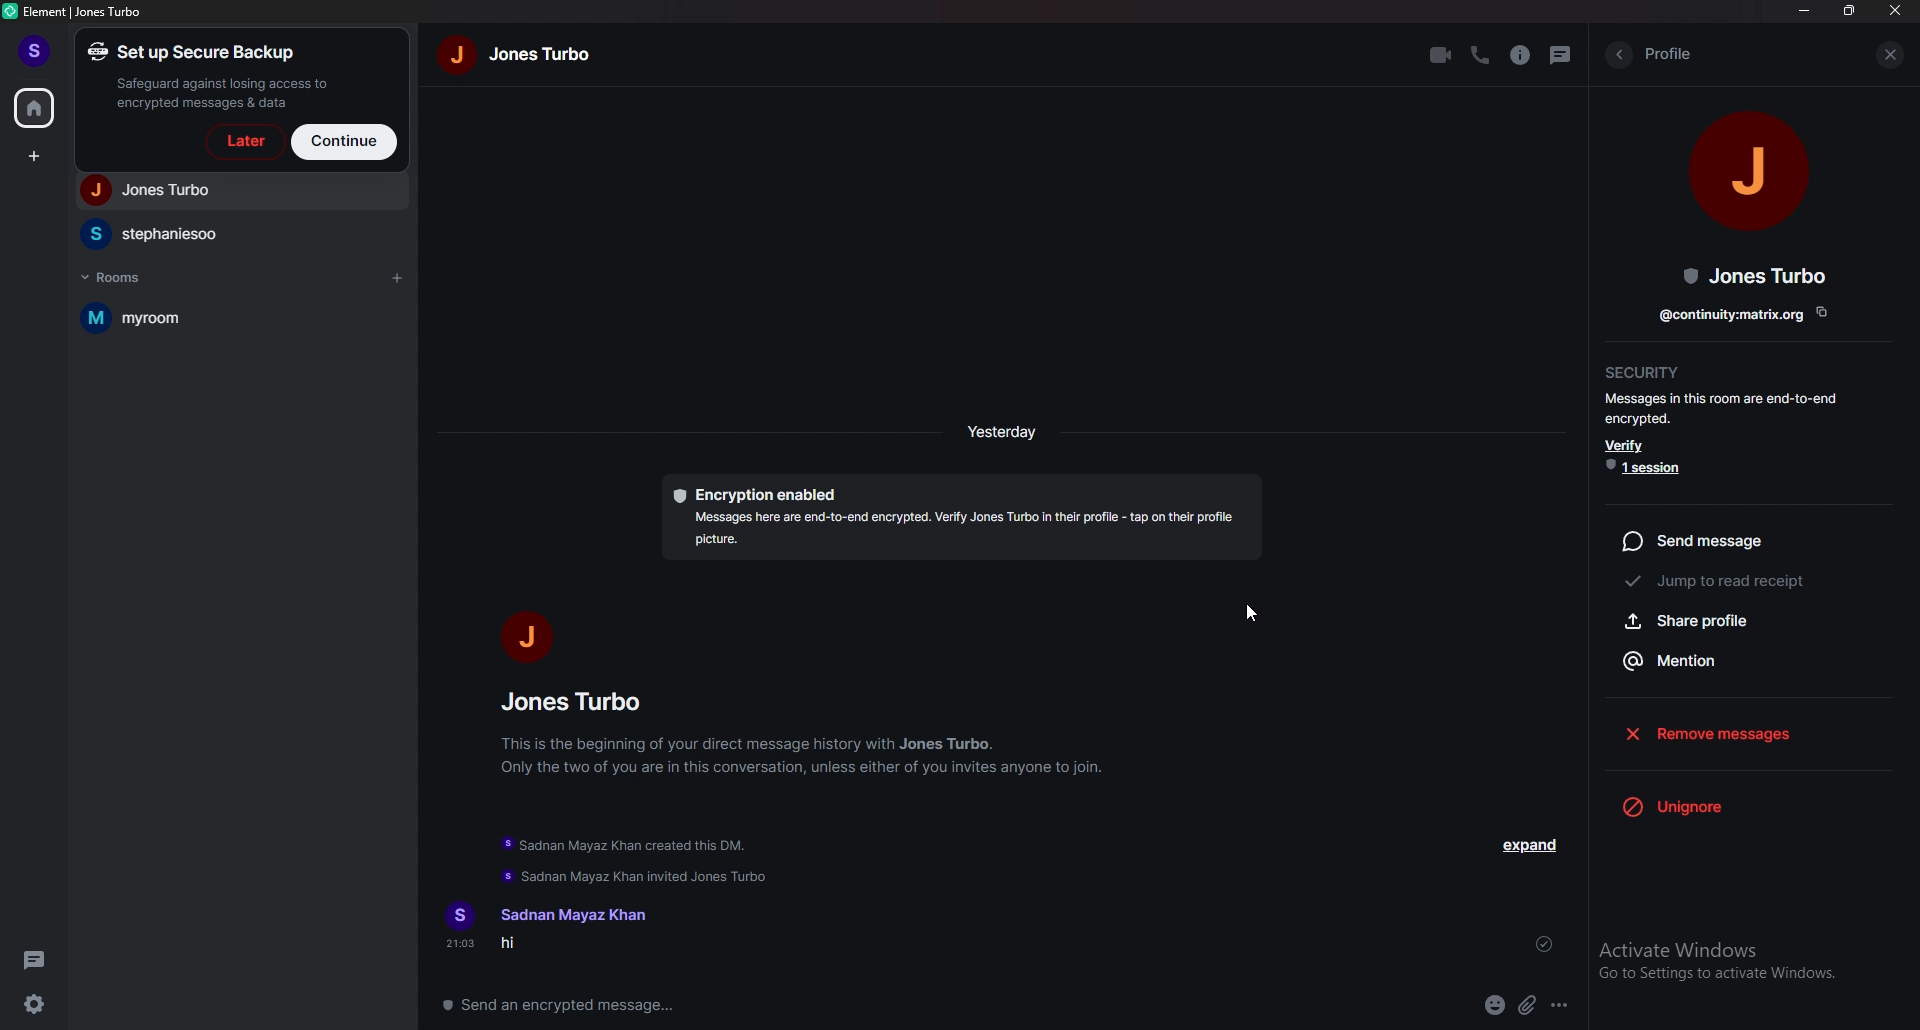  Describe the element at coordinates (238, 191) in the screenshot. I see `people` at that location.